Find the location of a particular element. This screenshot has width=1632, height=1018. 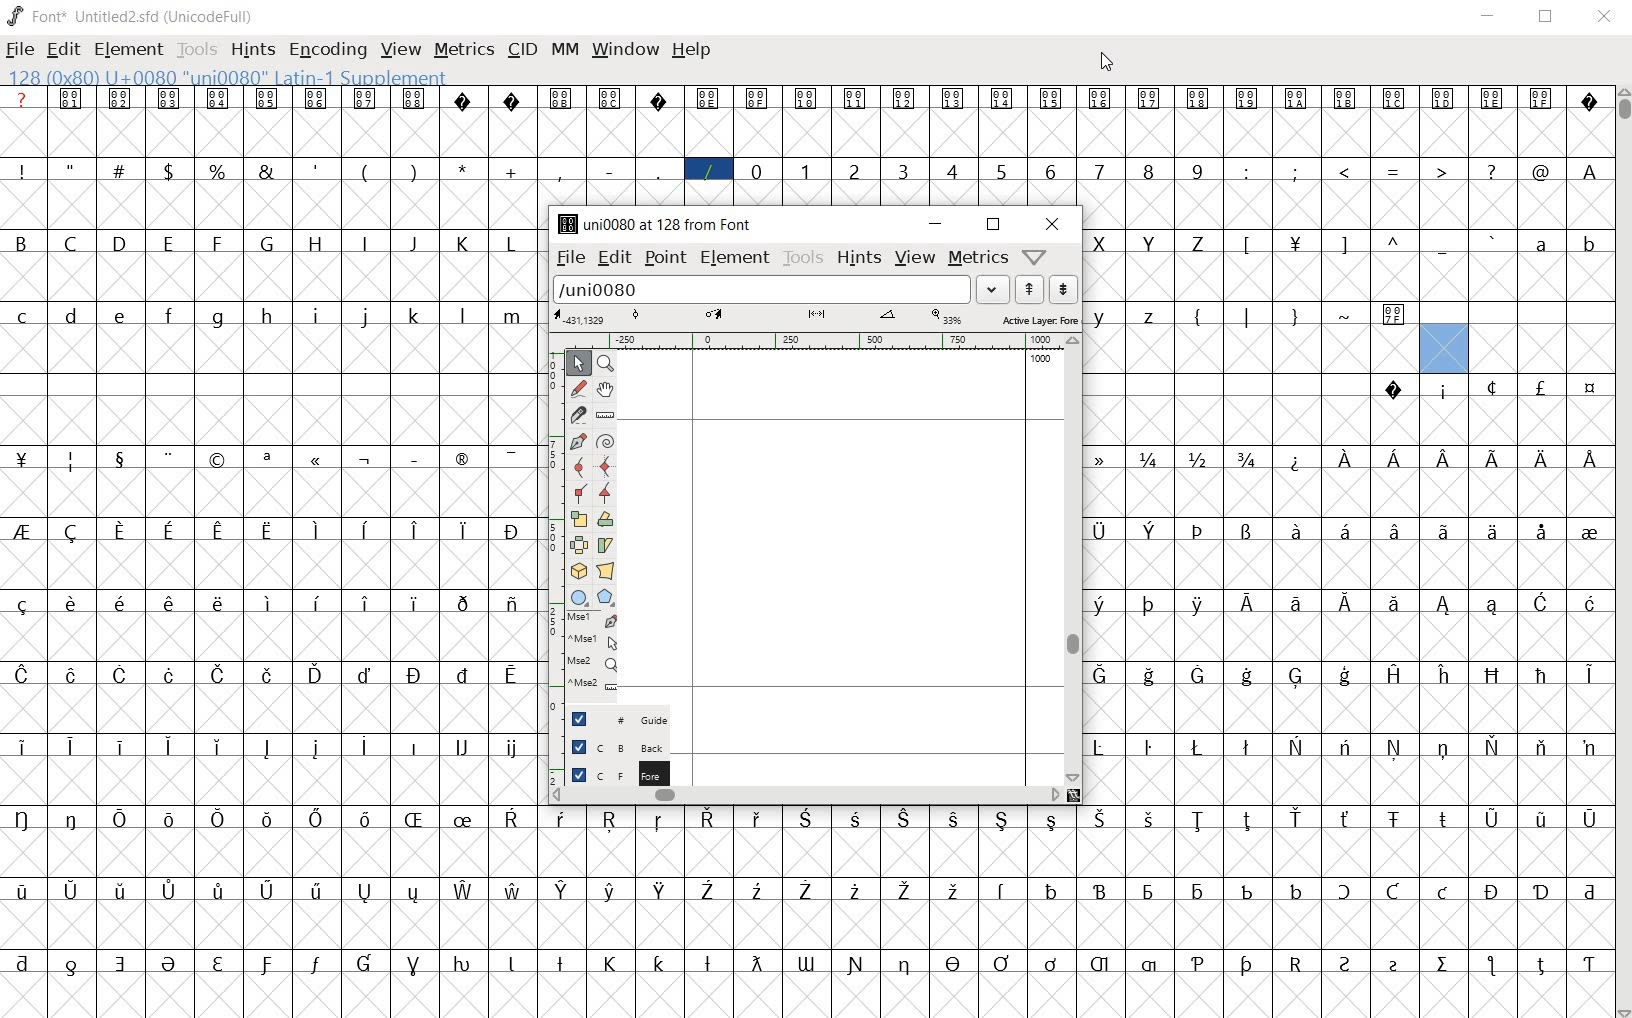

glyph is located at coordinates (1591, 389).